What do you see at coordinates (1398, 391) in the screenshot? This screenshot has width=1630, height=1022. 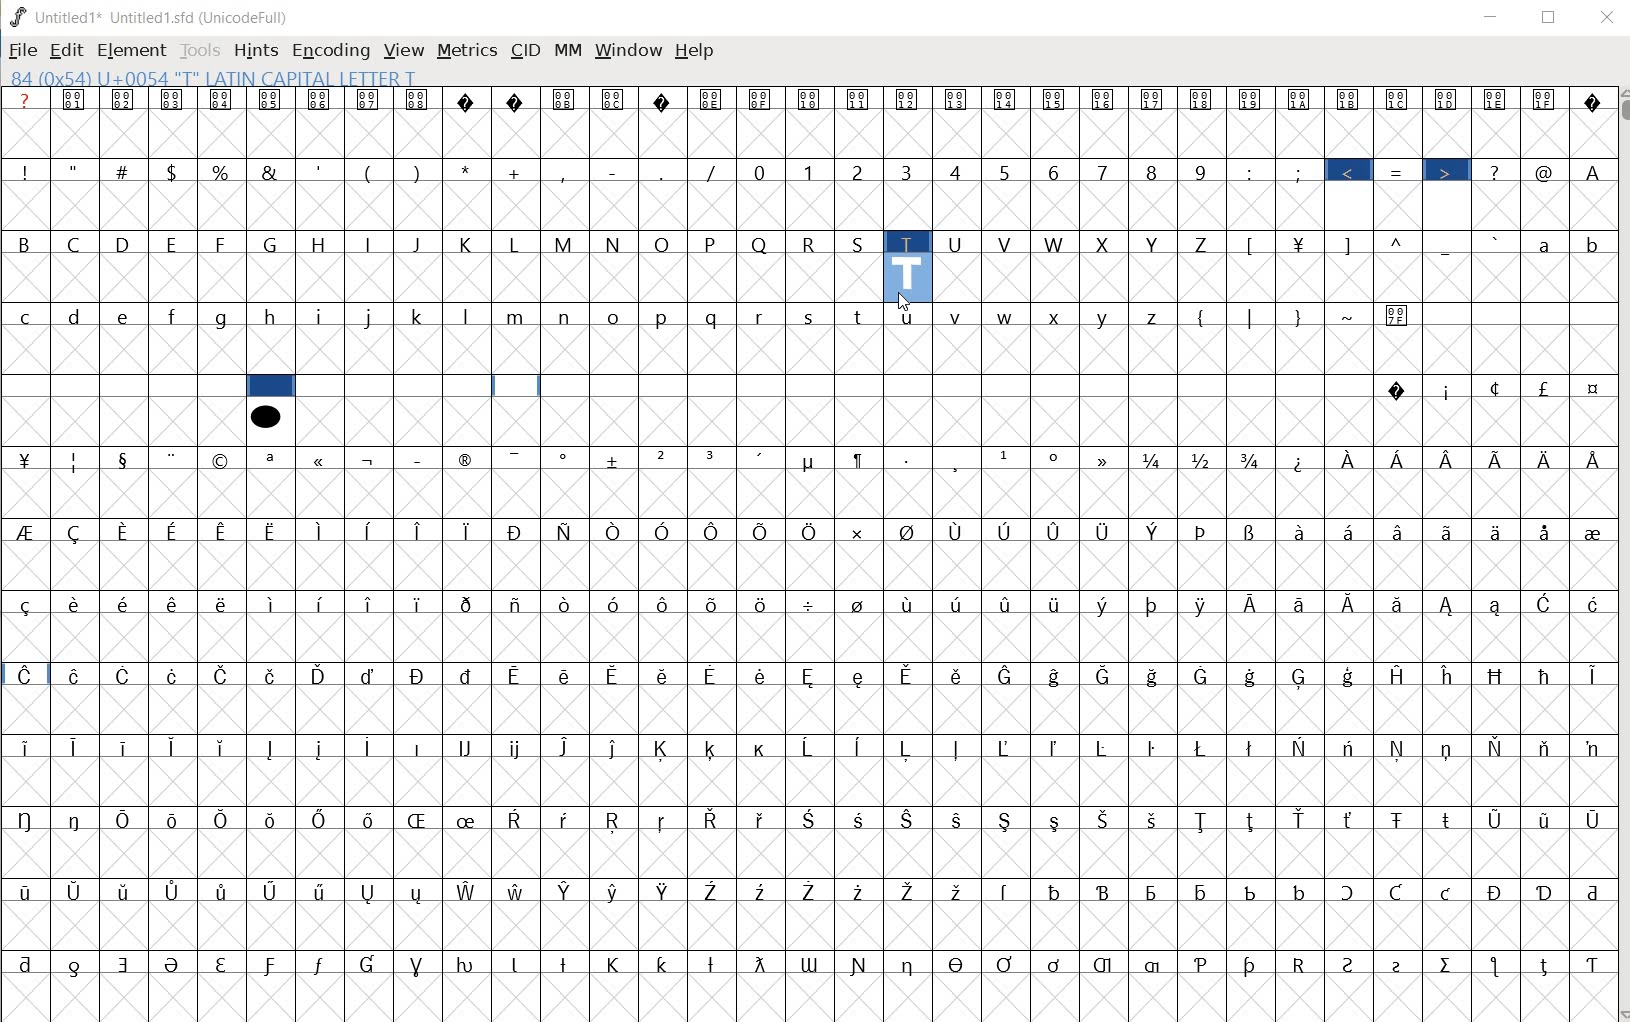 I see `Symbol` at bounding box center [1398, 391].